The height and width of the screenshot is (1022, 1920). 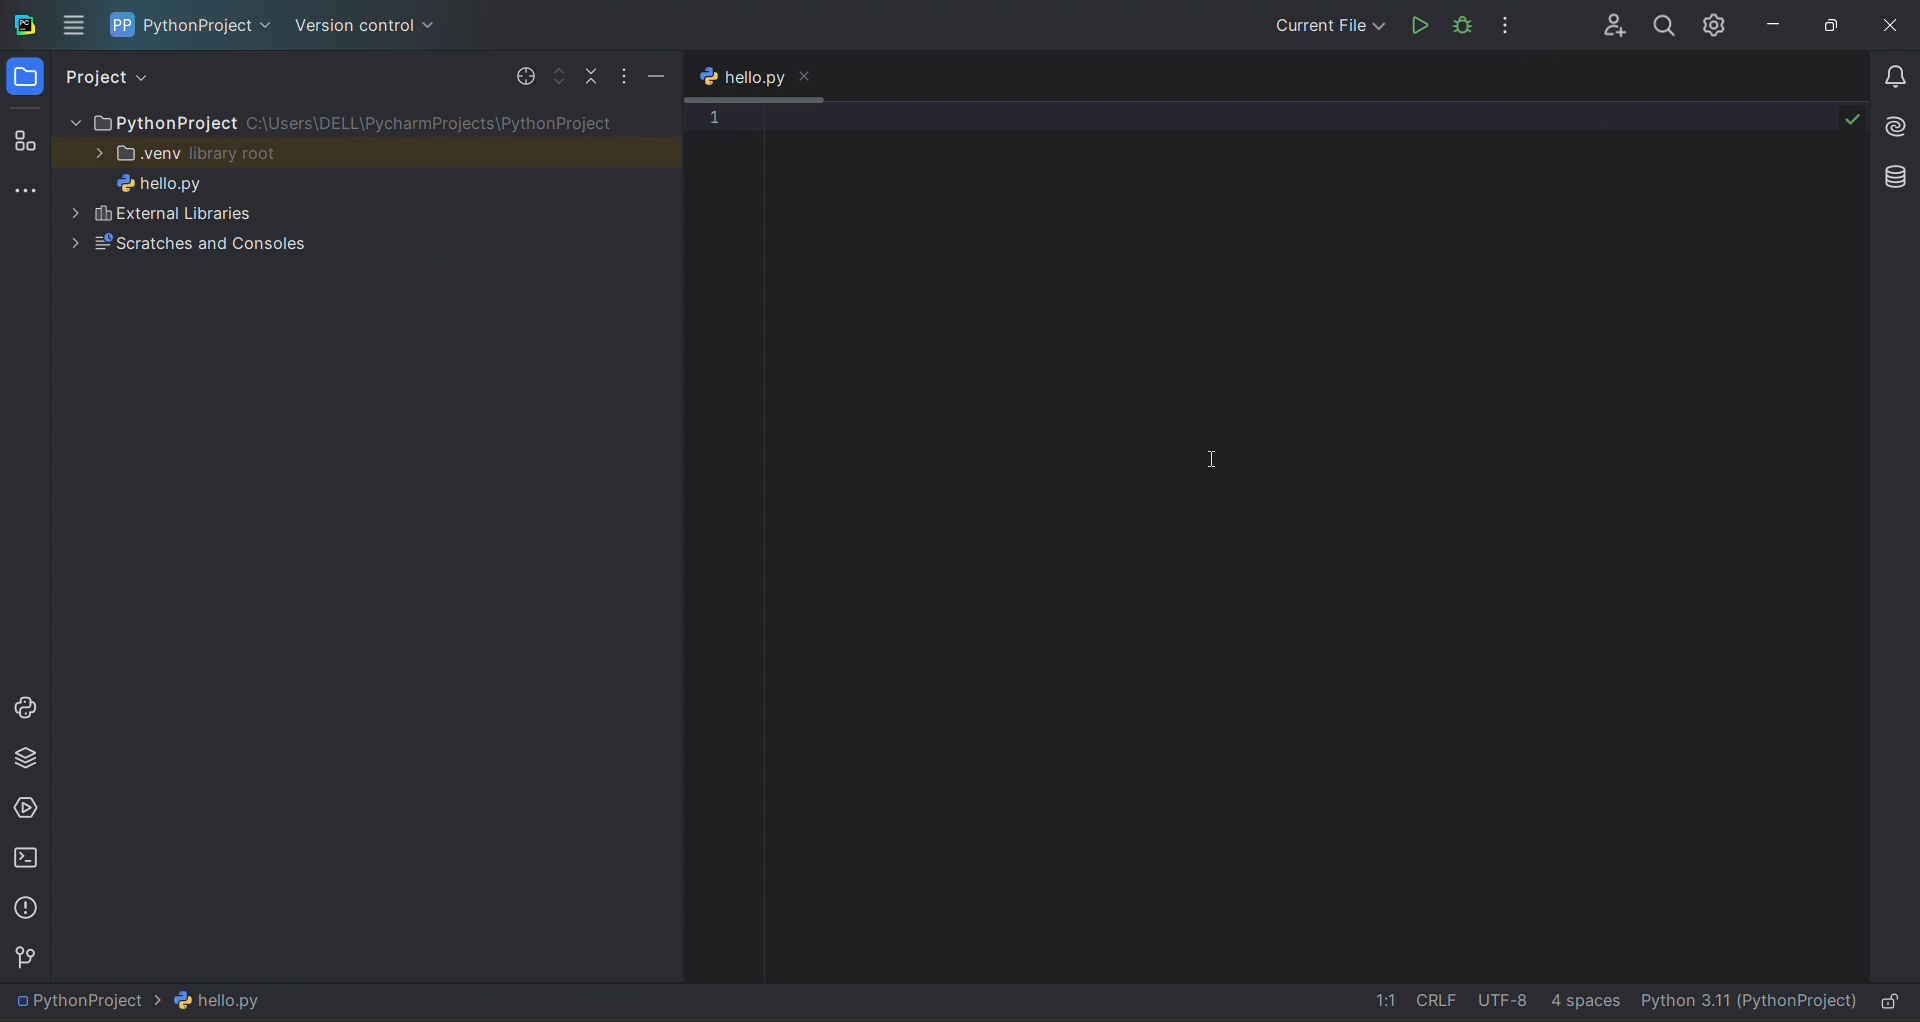 I want to click on interpreter, so click(x=1746, y=1004).